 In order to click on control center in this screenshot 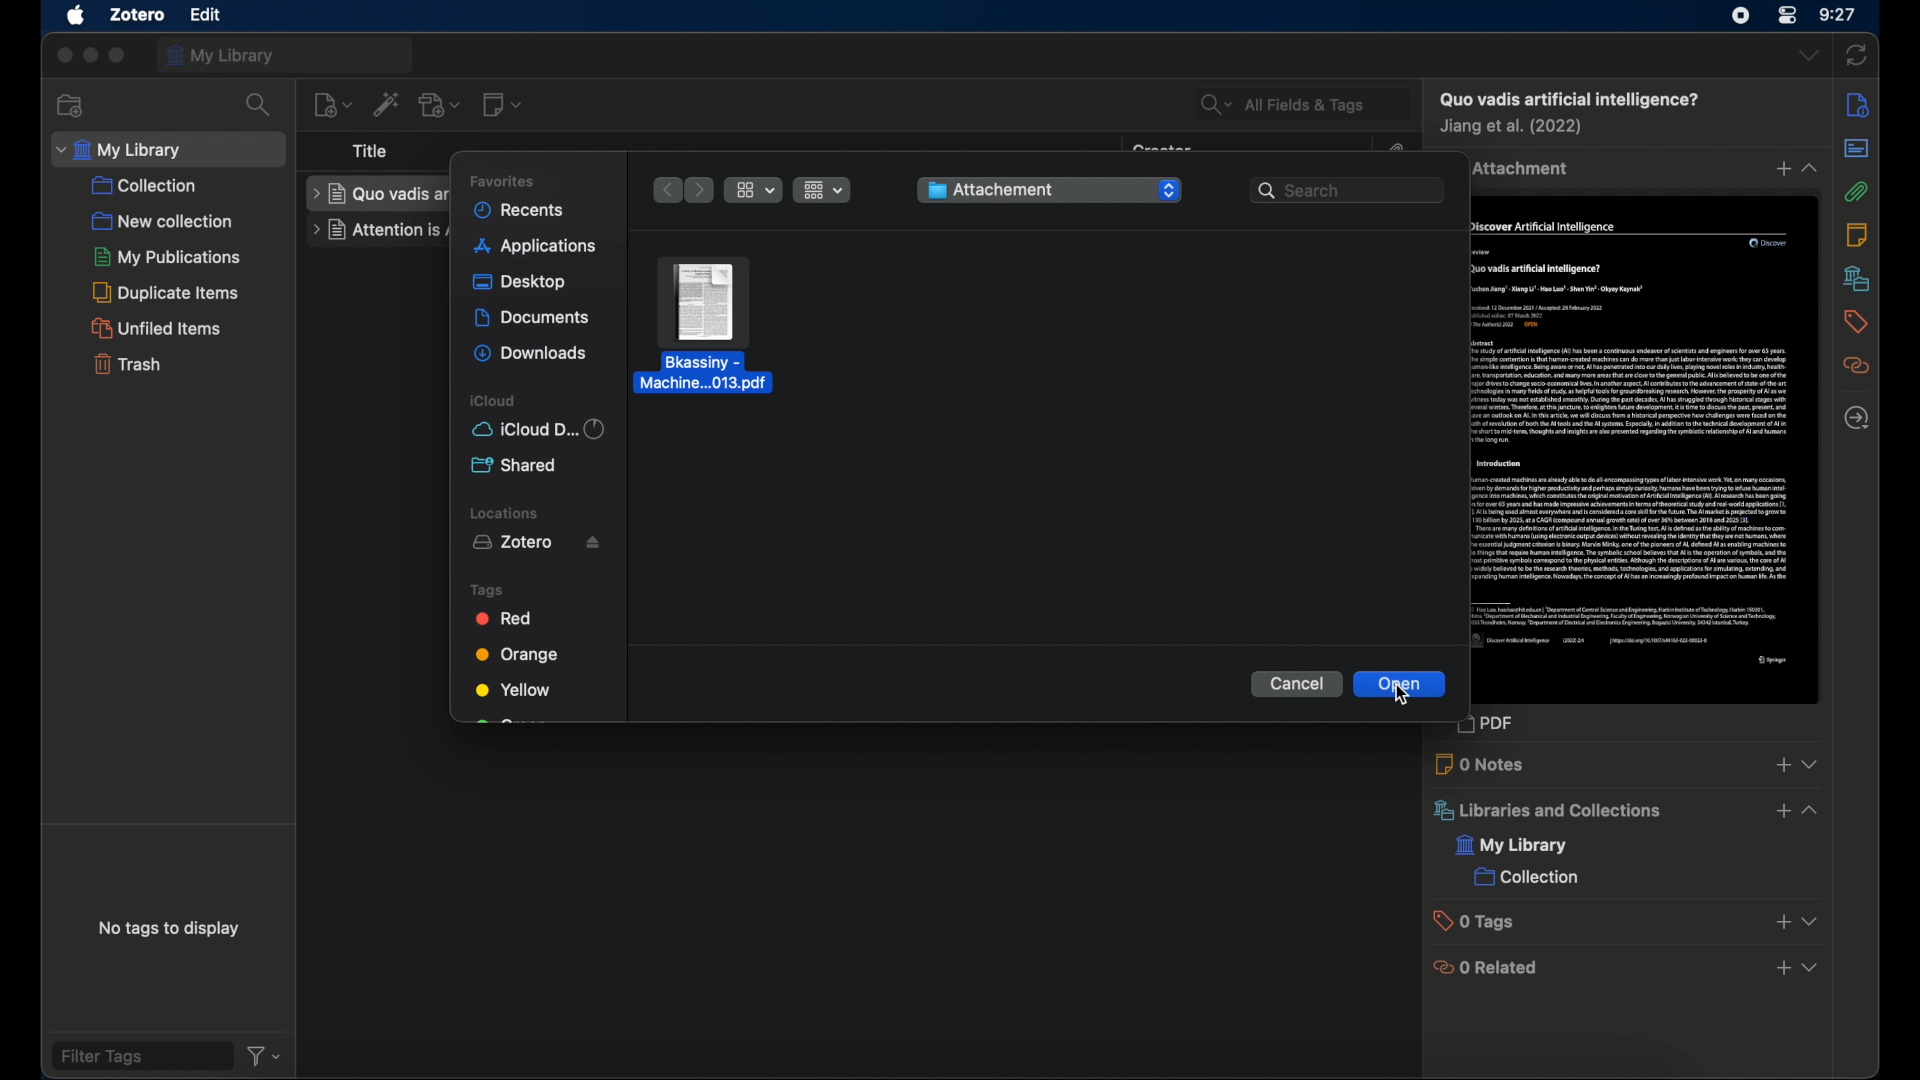, I will do `click(1788, 17)`.